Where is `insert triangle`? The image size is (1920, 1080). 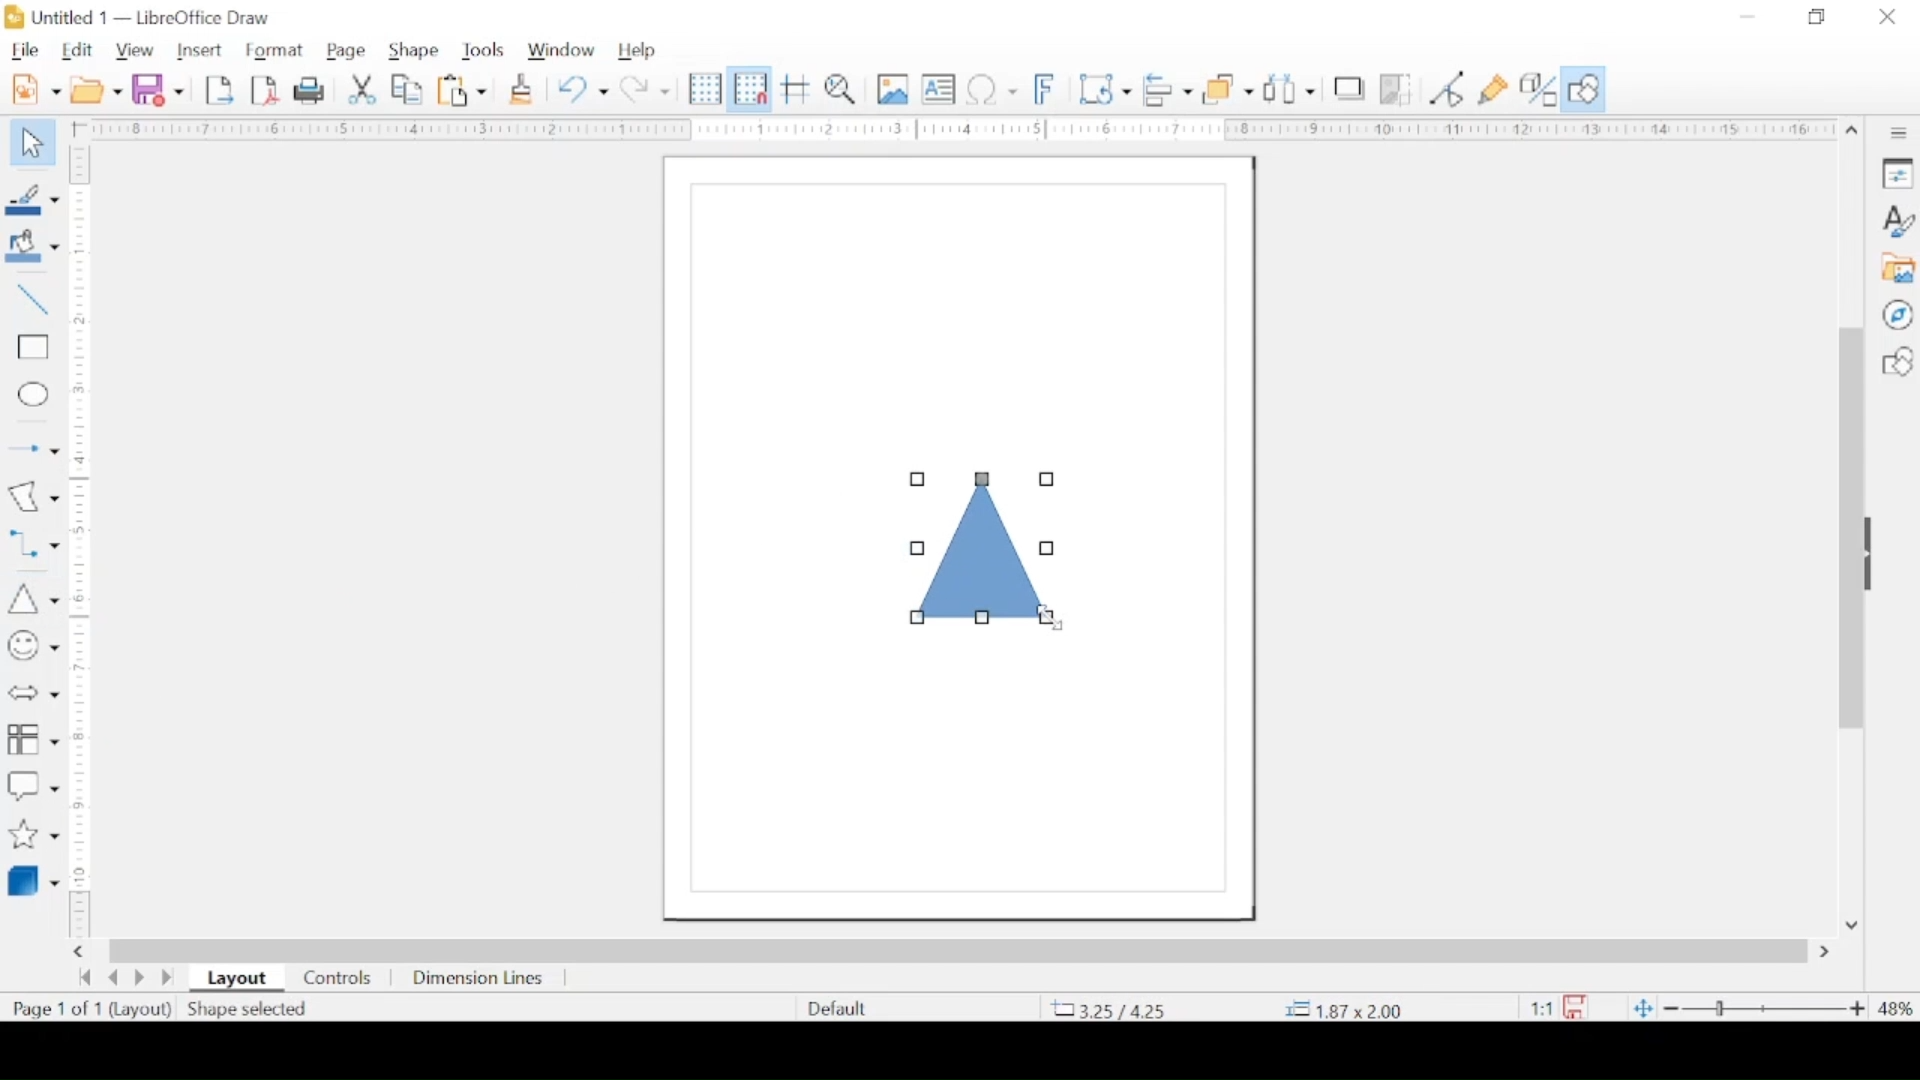
insert triangle is located at coordinates (29, 596).